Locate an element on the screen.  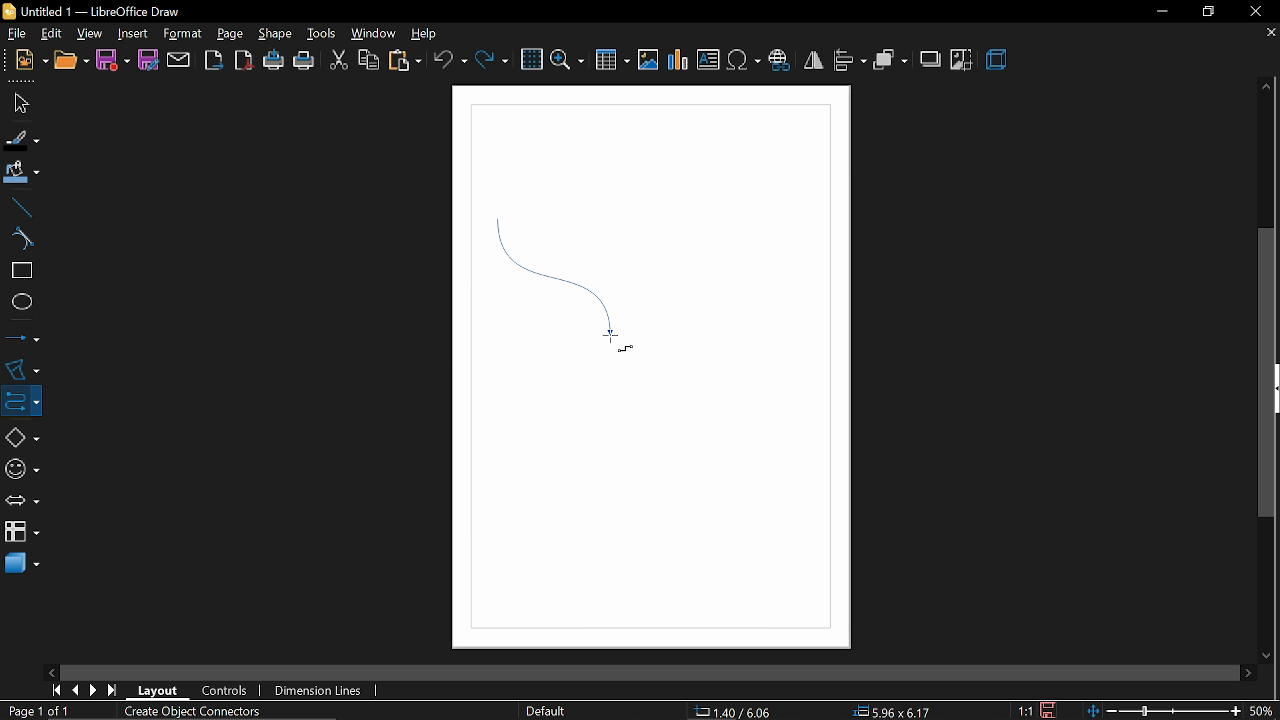
save is located at coordinates (113, 61).